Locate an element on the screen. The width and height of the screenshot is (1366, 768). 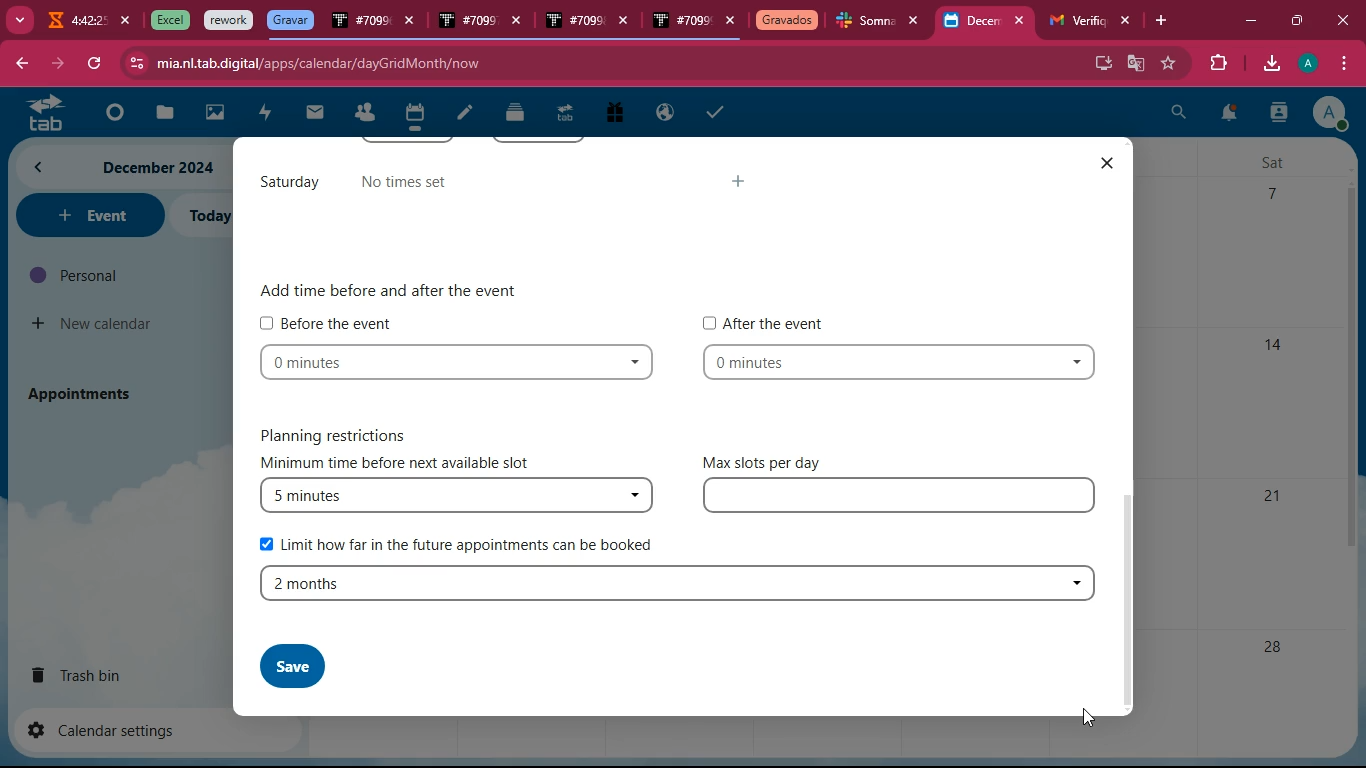
current tab is located at coordinates (972, 26).